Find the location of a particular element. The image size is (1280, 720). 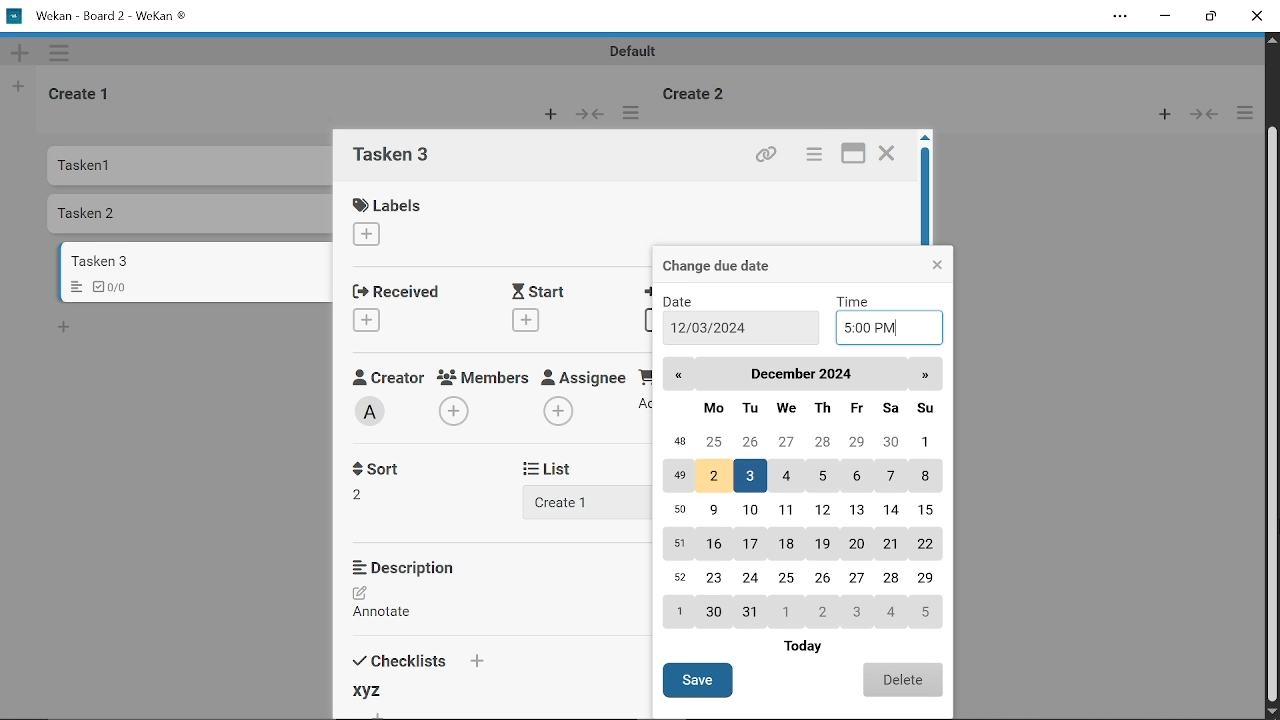

Delete is located at coordinates (900, 679).